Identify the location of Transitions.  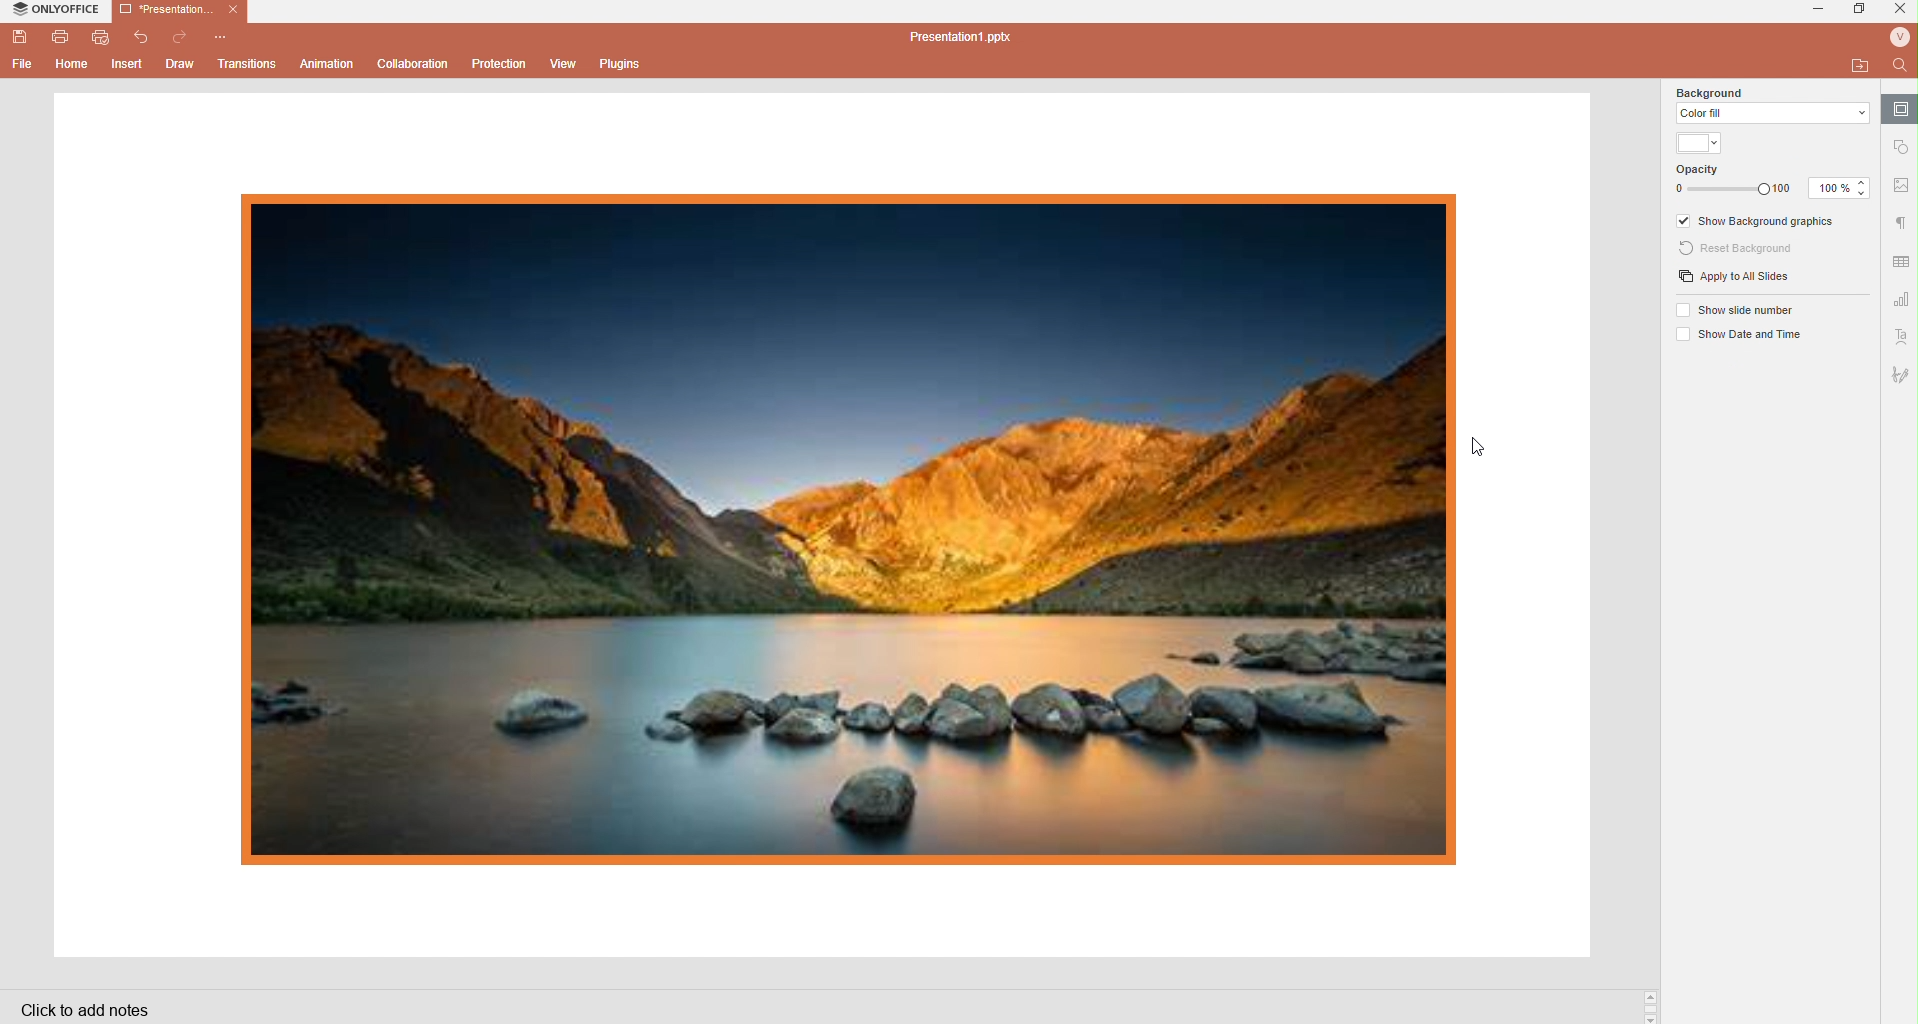
(247, 63).